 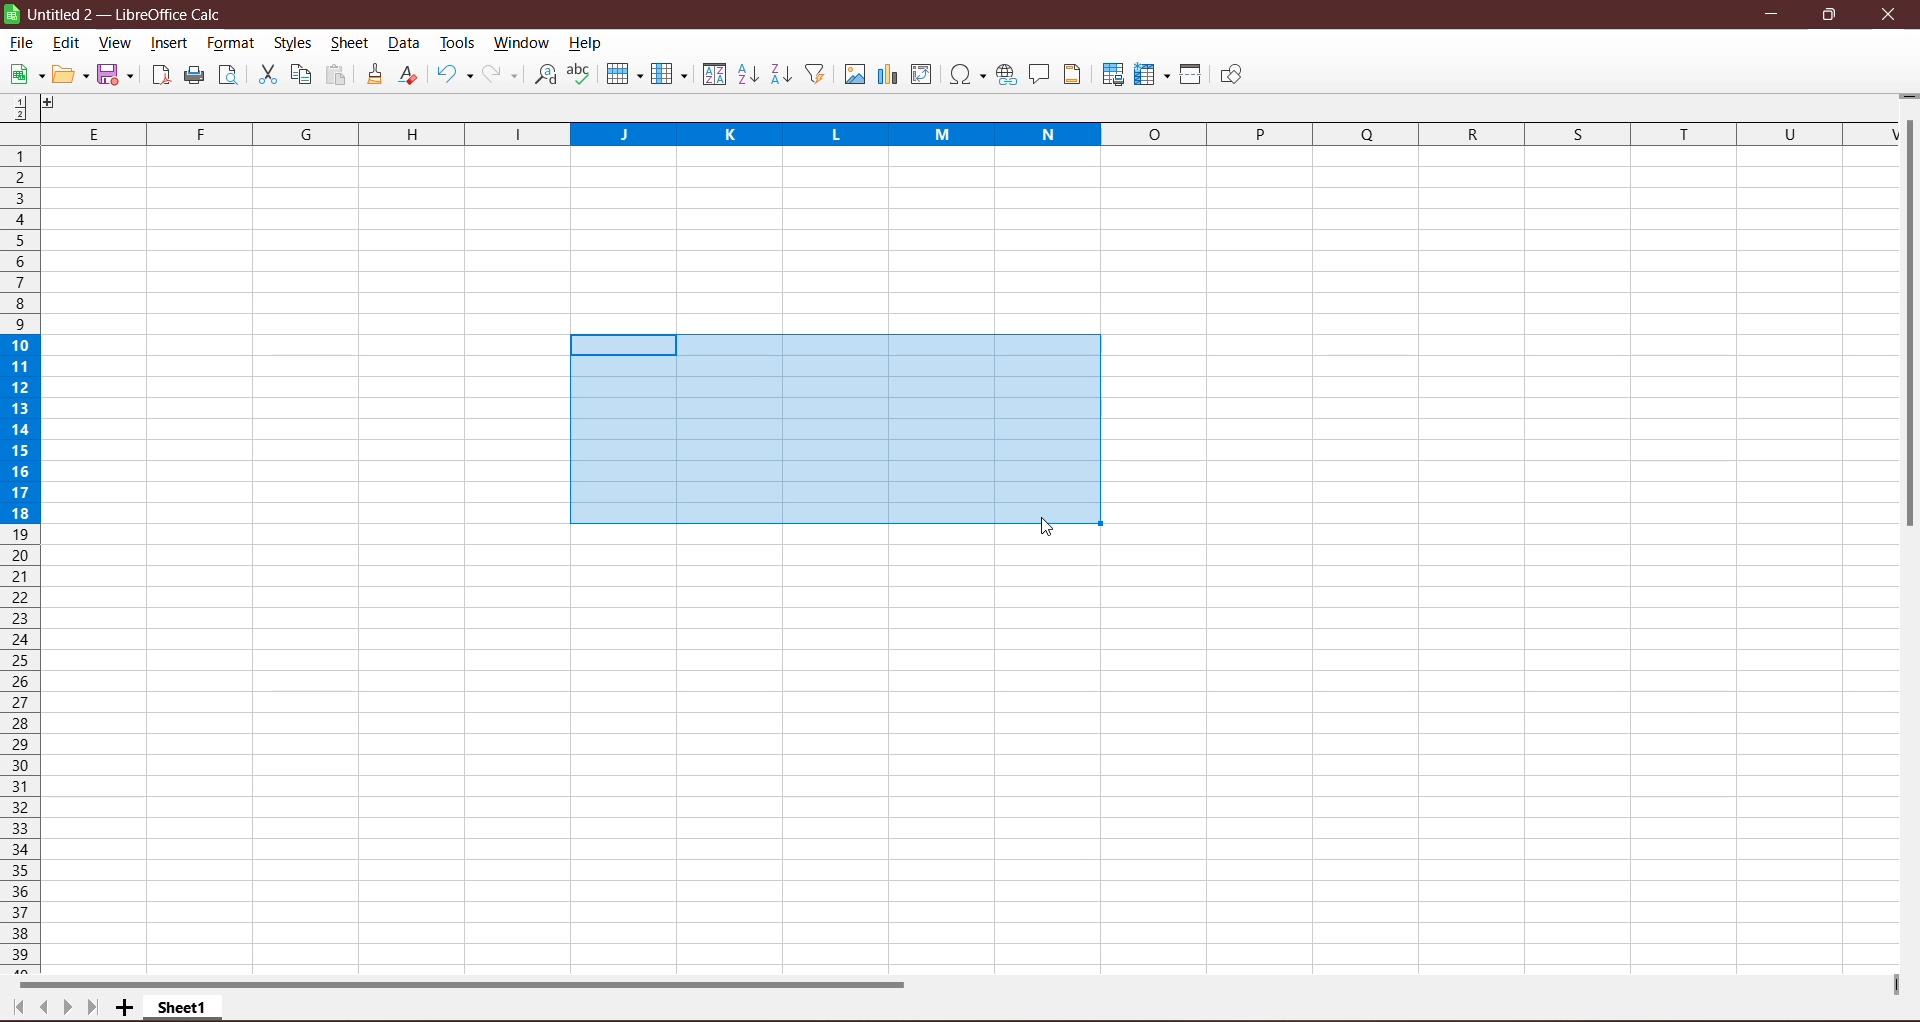 I want to click on Rows, so click(x=622, y=76).